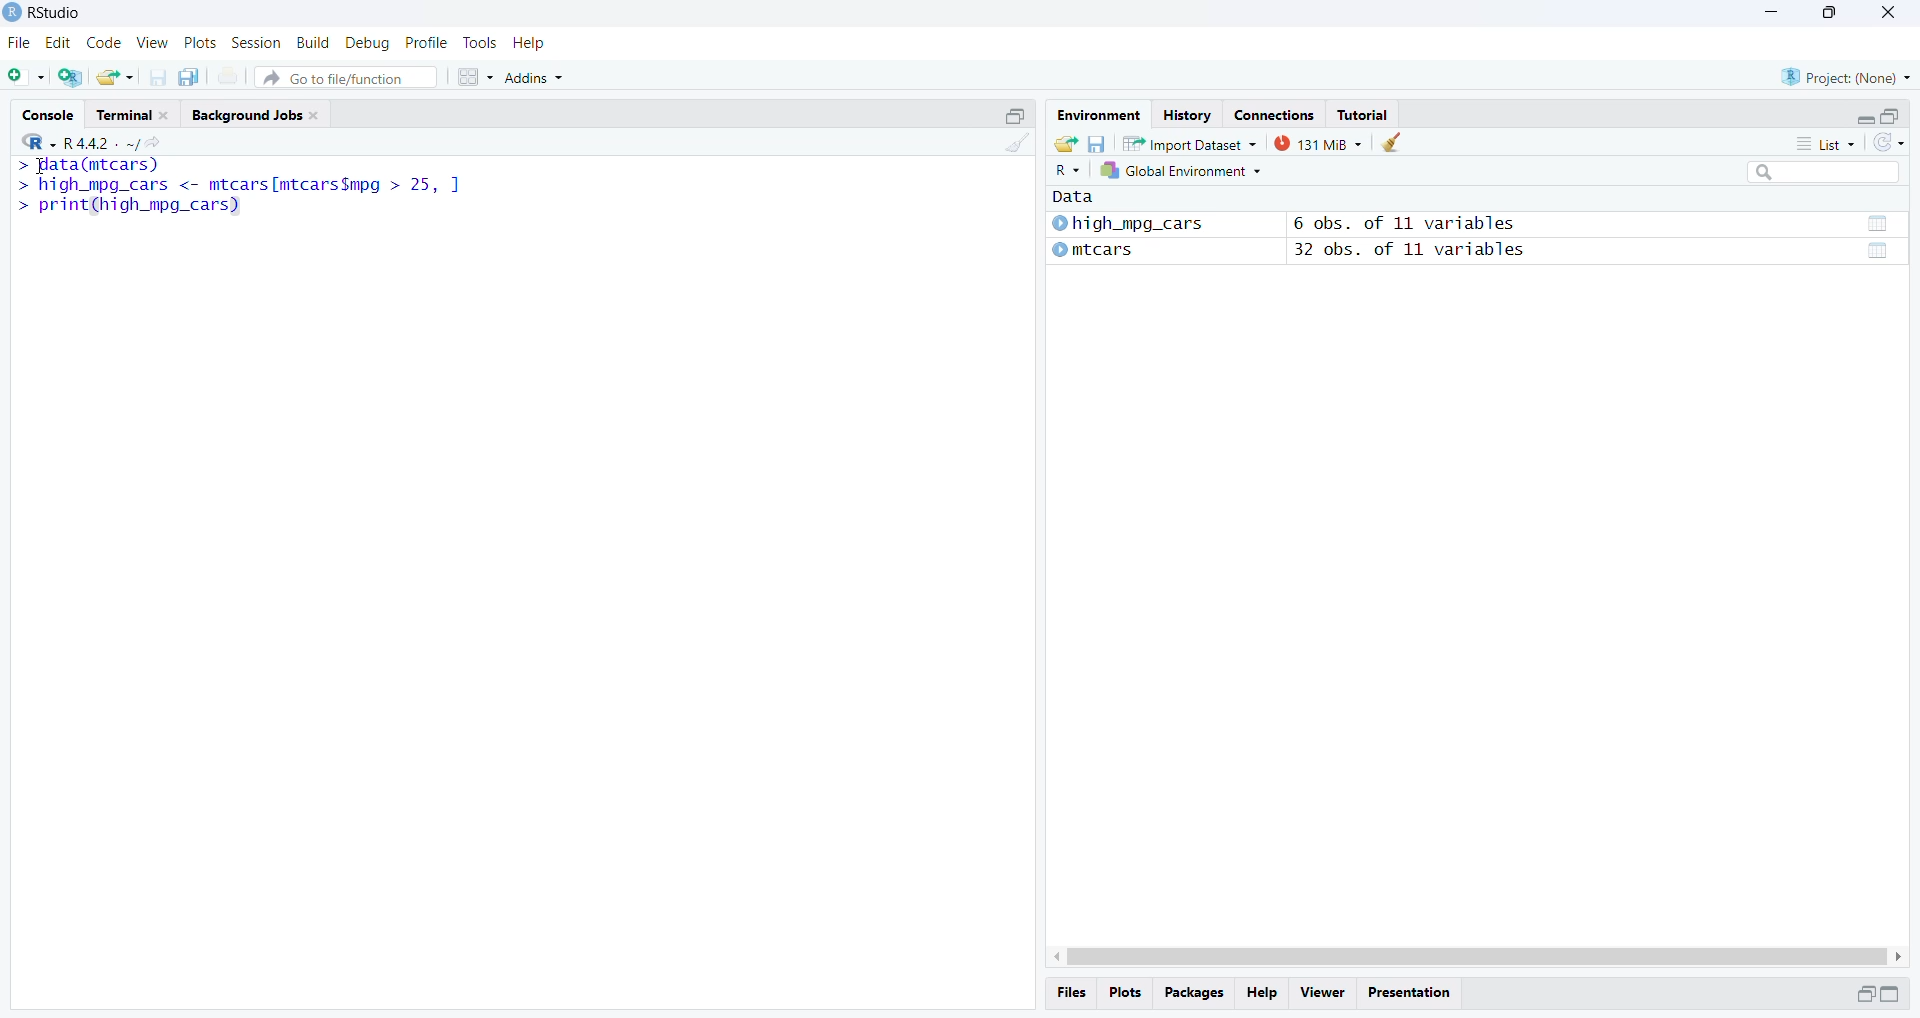 Image resolution: width=1920 pixels, height=1018 pixels. What do you see at coordinates (1773, 11) in the screenshot?
I see `minimize` at bounding box center [1773, 11].